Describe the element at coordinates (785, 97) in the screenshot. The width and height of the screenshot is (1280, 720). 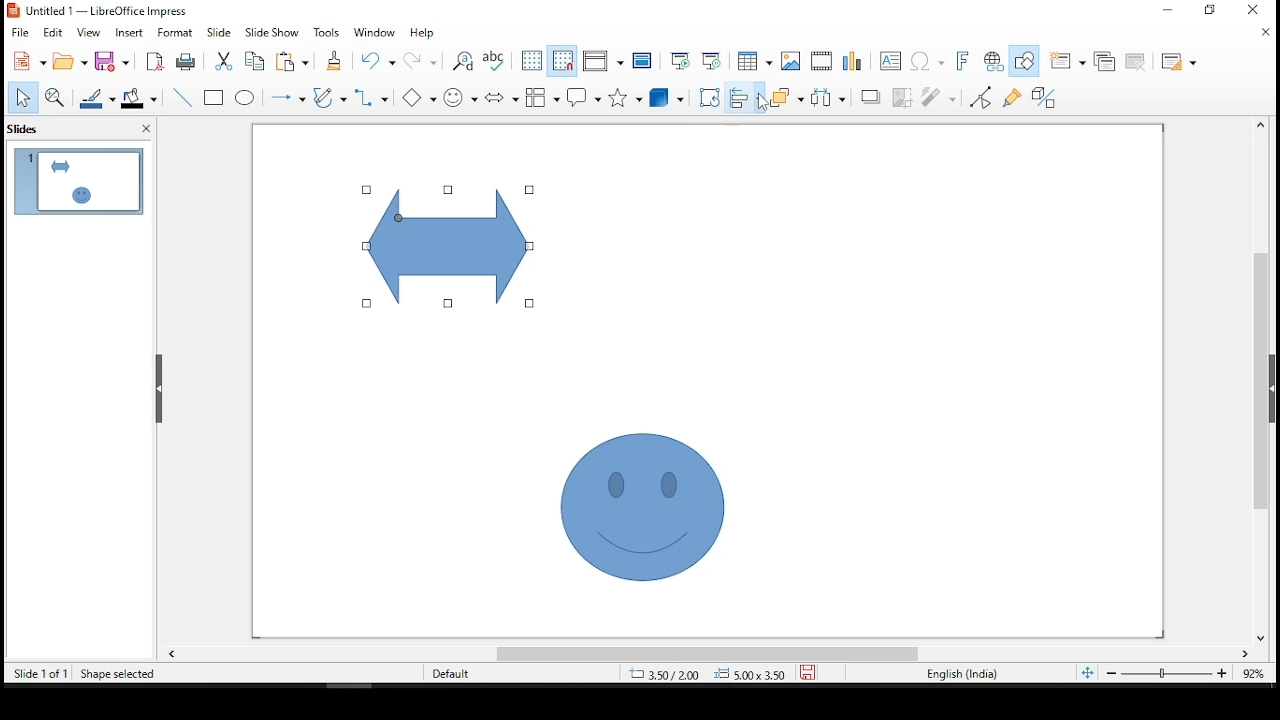
I see `arrange` at that location.